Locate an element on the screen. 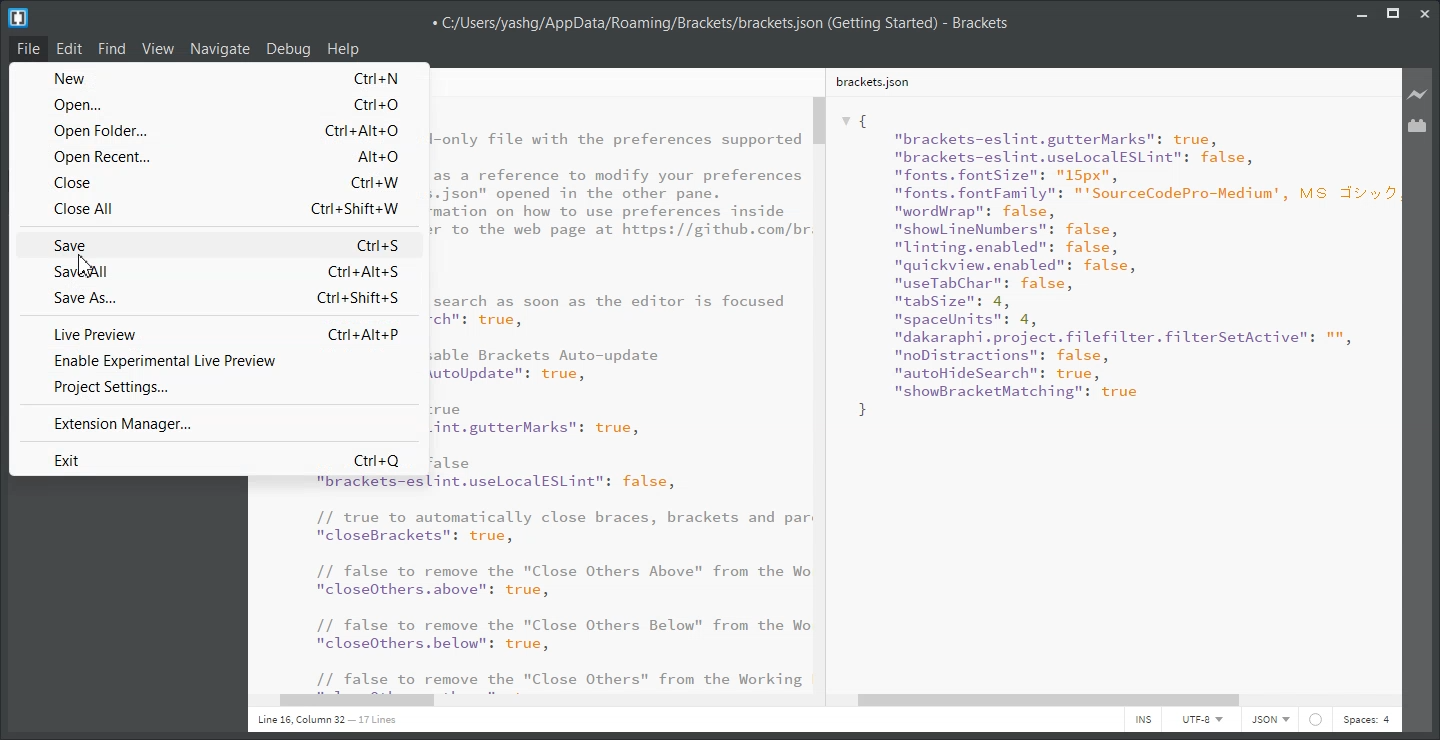 The width and height of the screenshot is (1440, 740). Extension Manager is located at coordinates (1418, 125).